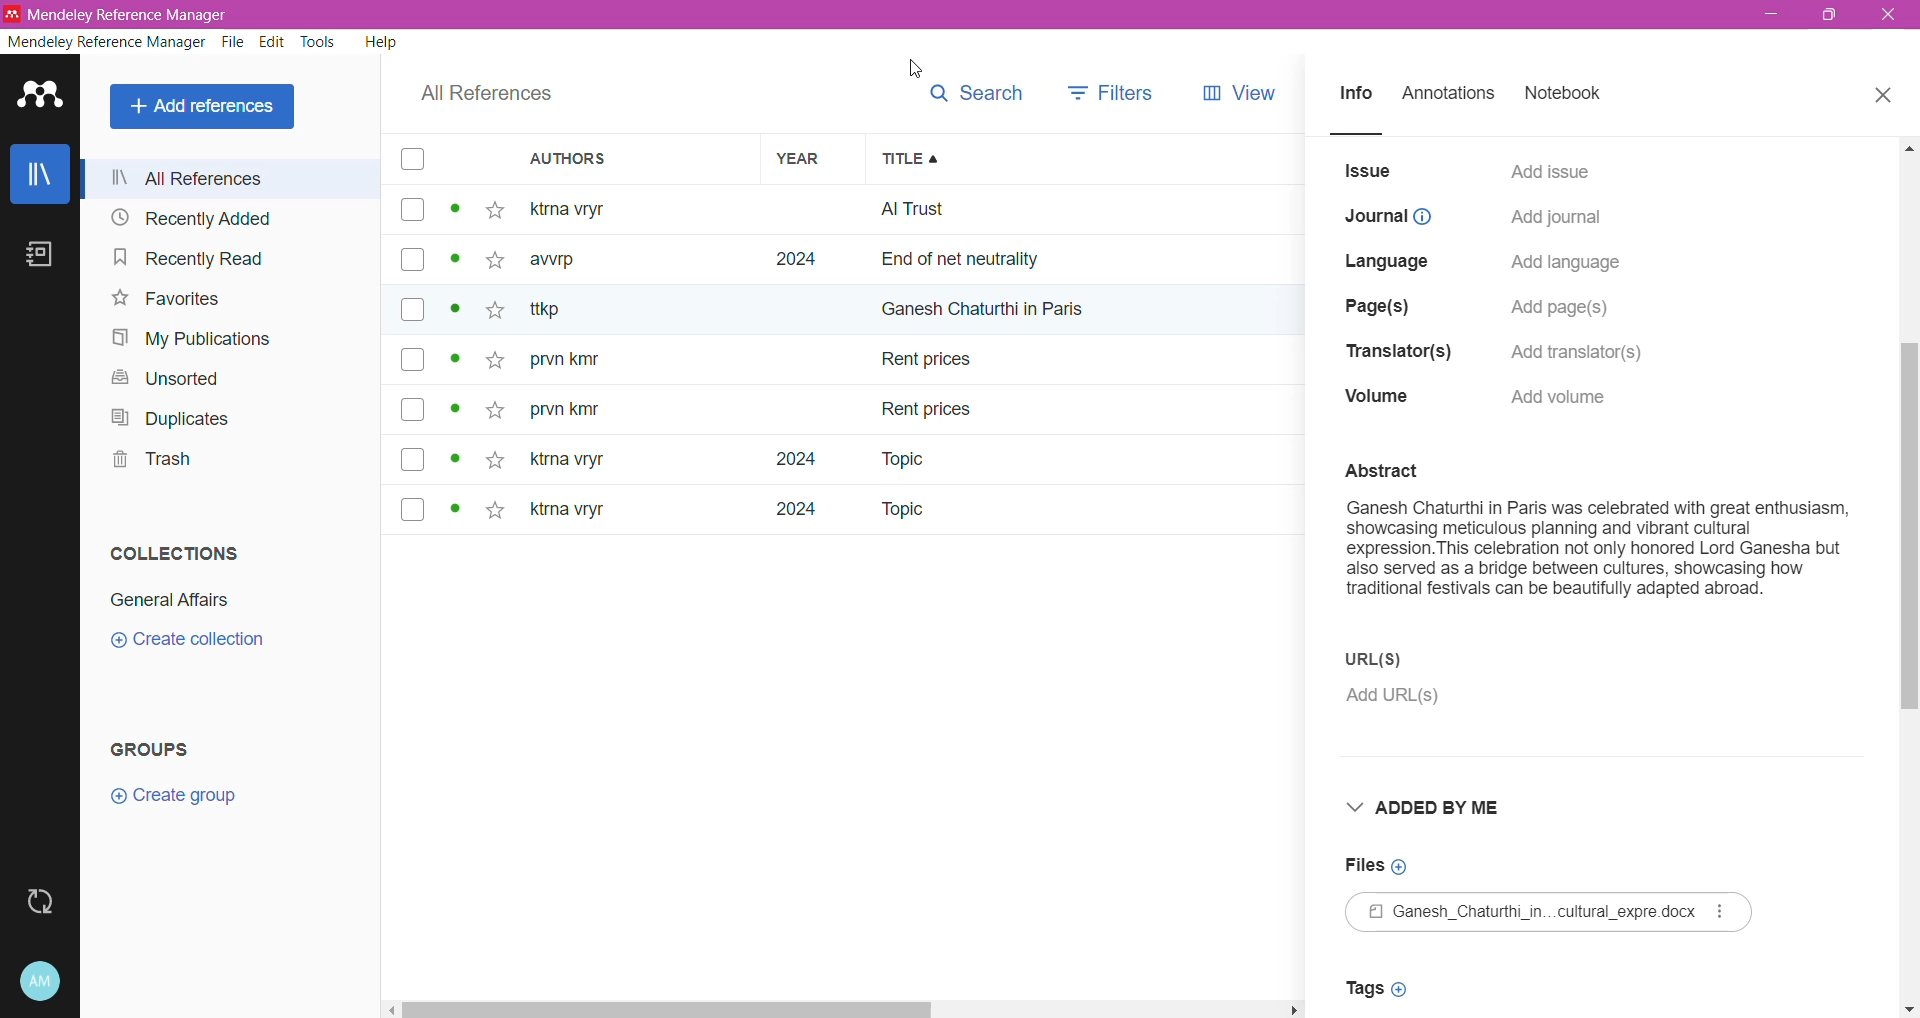 This screenshot has width=1920, height=1018. Describe the element at coordinates (1084, 159) in the screenshot. I see `Title` at that location.